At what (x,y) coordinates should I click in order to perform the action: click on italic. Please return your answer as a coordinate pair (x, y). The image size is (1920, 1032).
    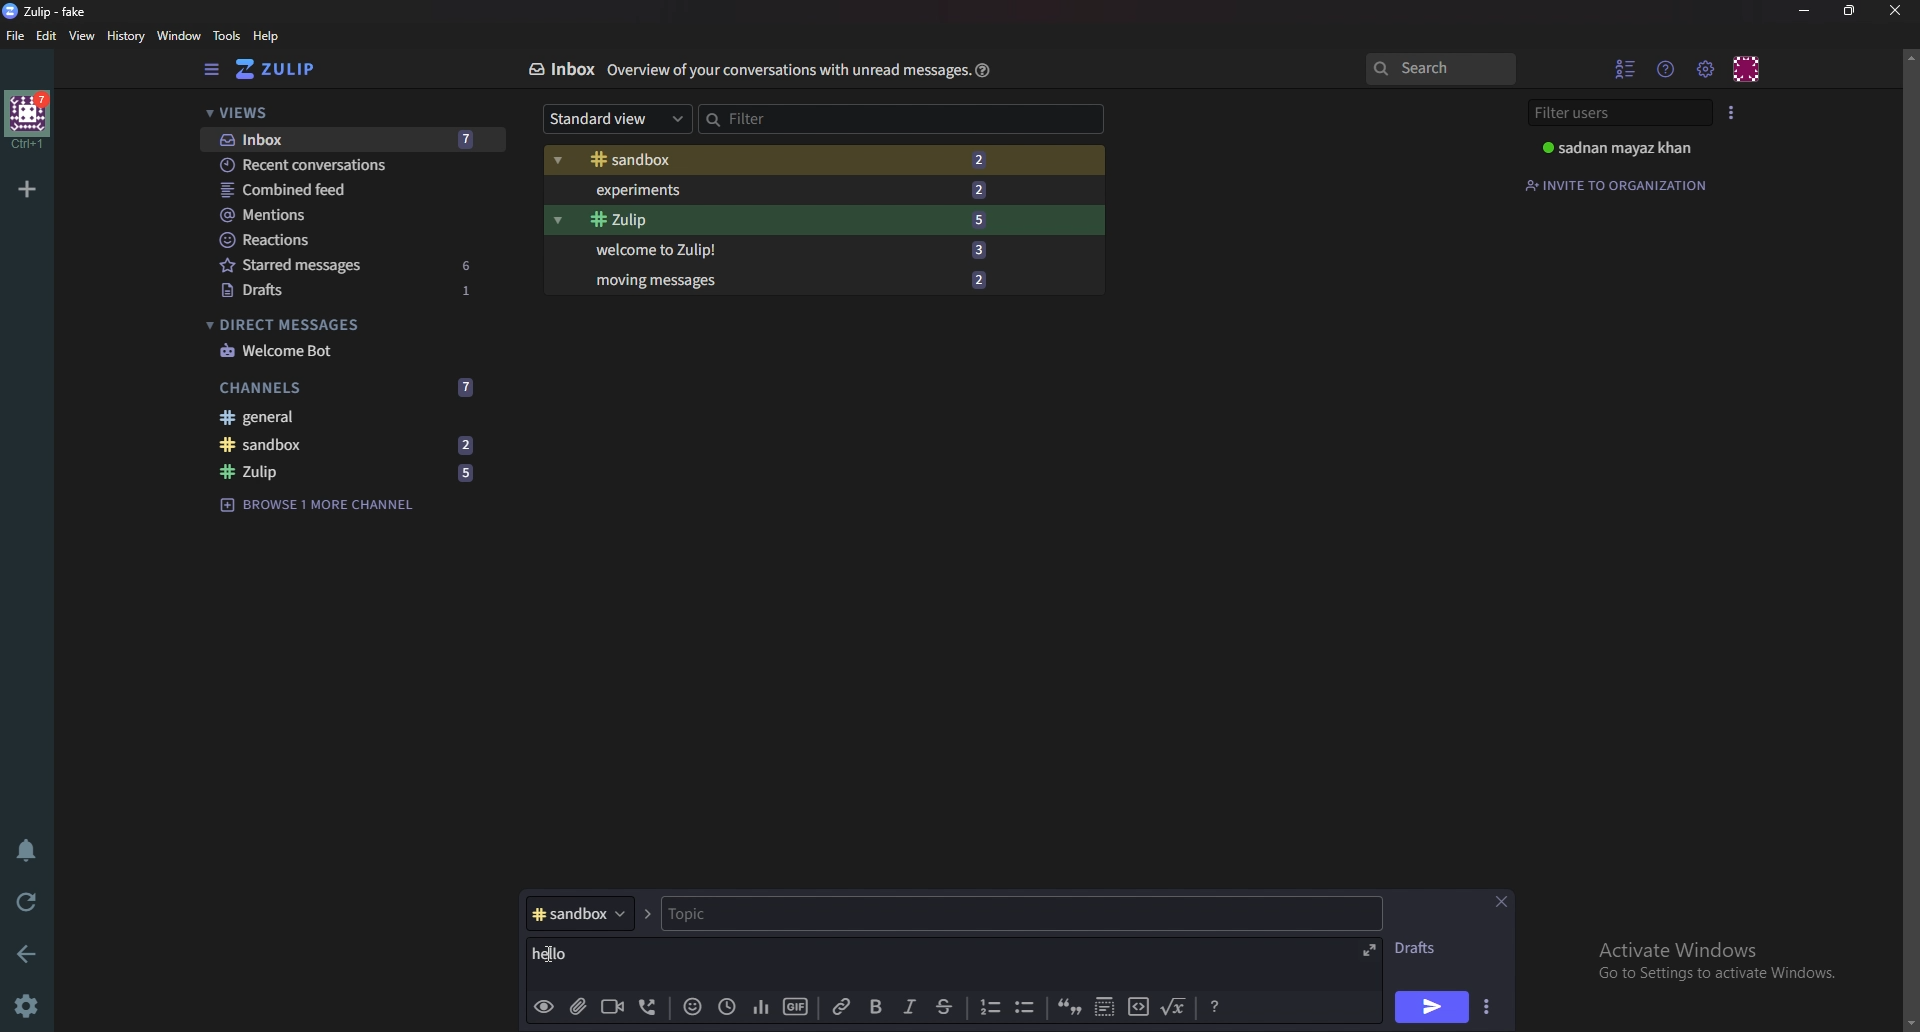
    Looking at the image, I should click on (910, 1006).